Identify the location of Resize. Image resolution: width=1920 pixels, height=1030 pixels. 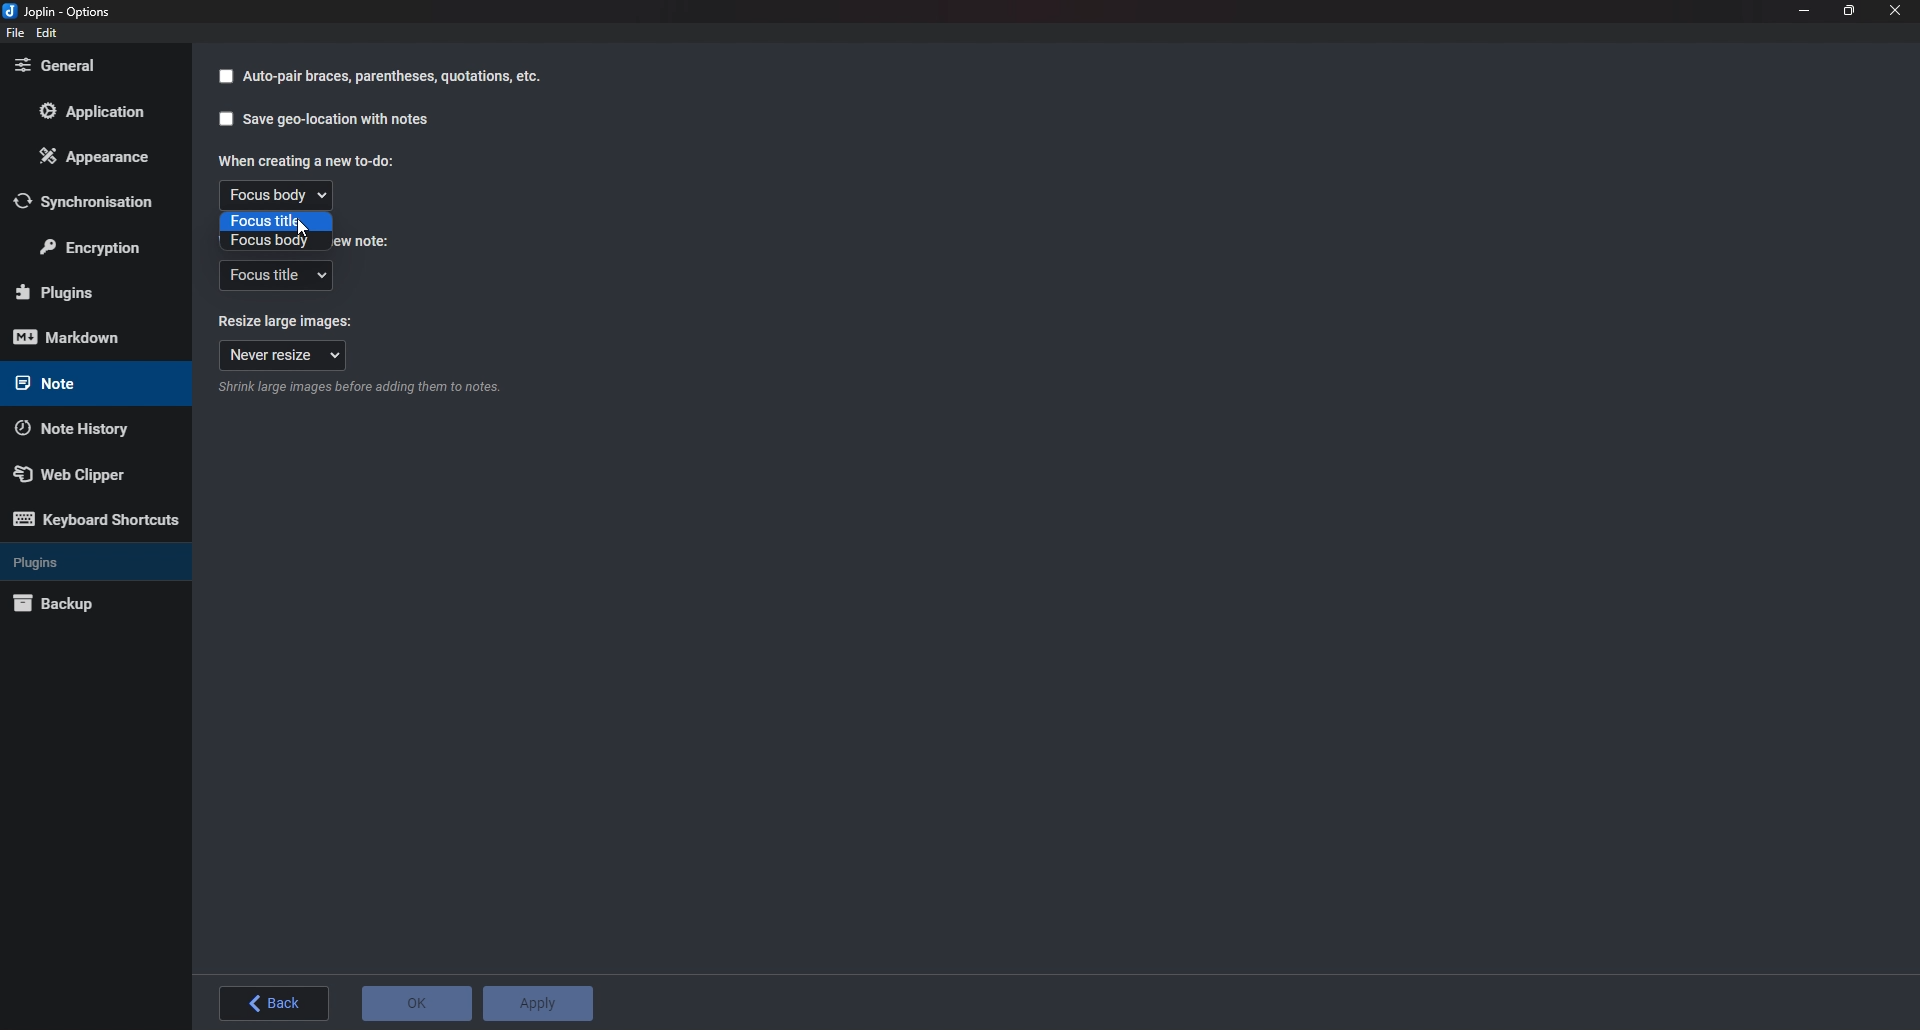
(1849, 11).